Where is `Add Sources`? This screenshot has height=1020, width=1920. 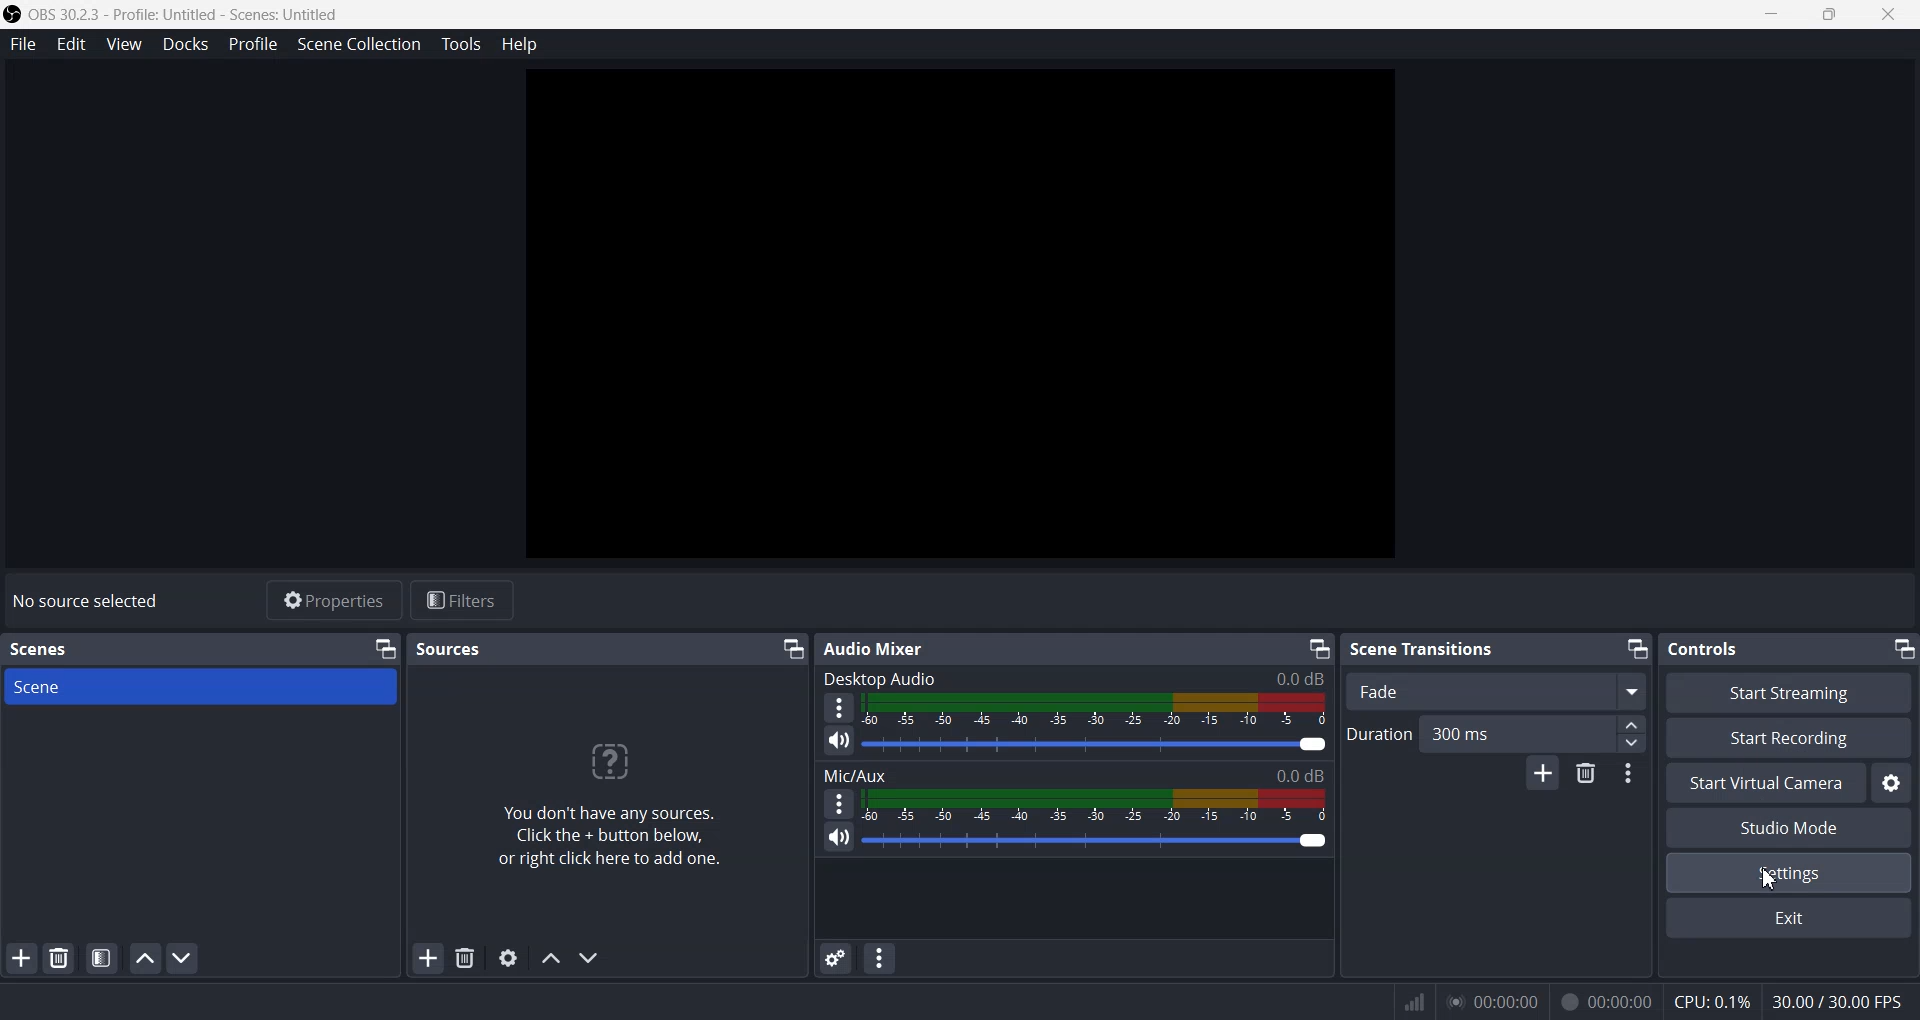 Add Sources is located at coordinates (429, 958).